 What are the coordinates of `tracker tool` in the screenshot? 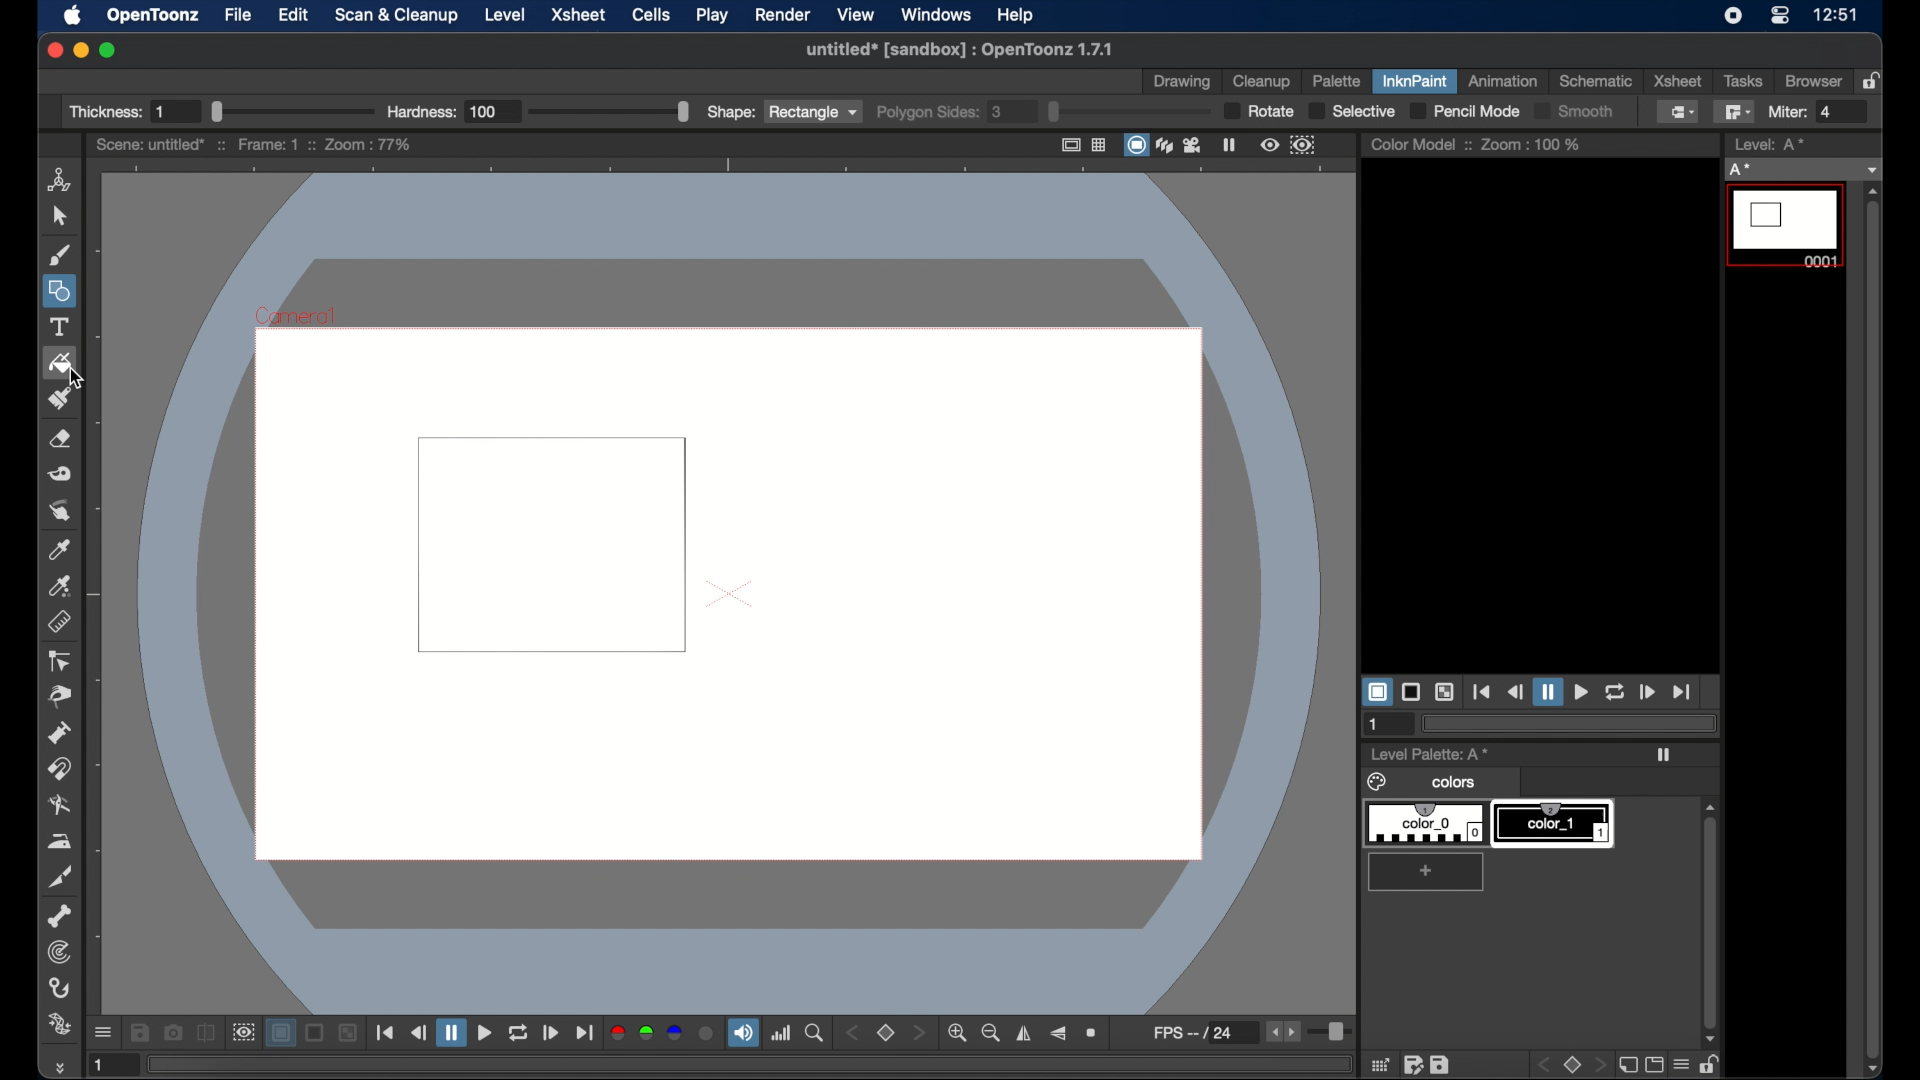 It's located at (60, 952).